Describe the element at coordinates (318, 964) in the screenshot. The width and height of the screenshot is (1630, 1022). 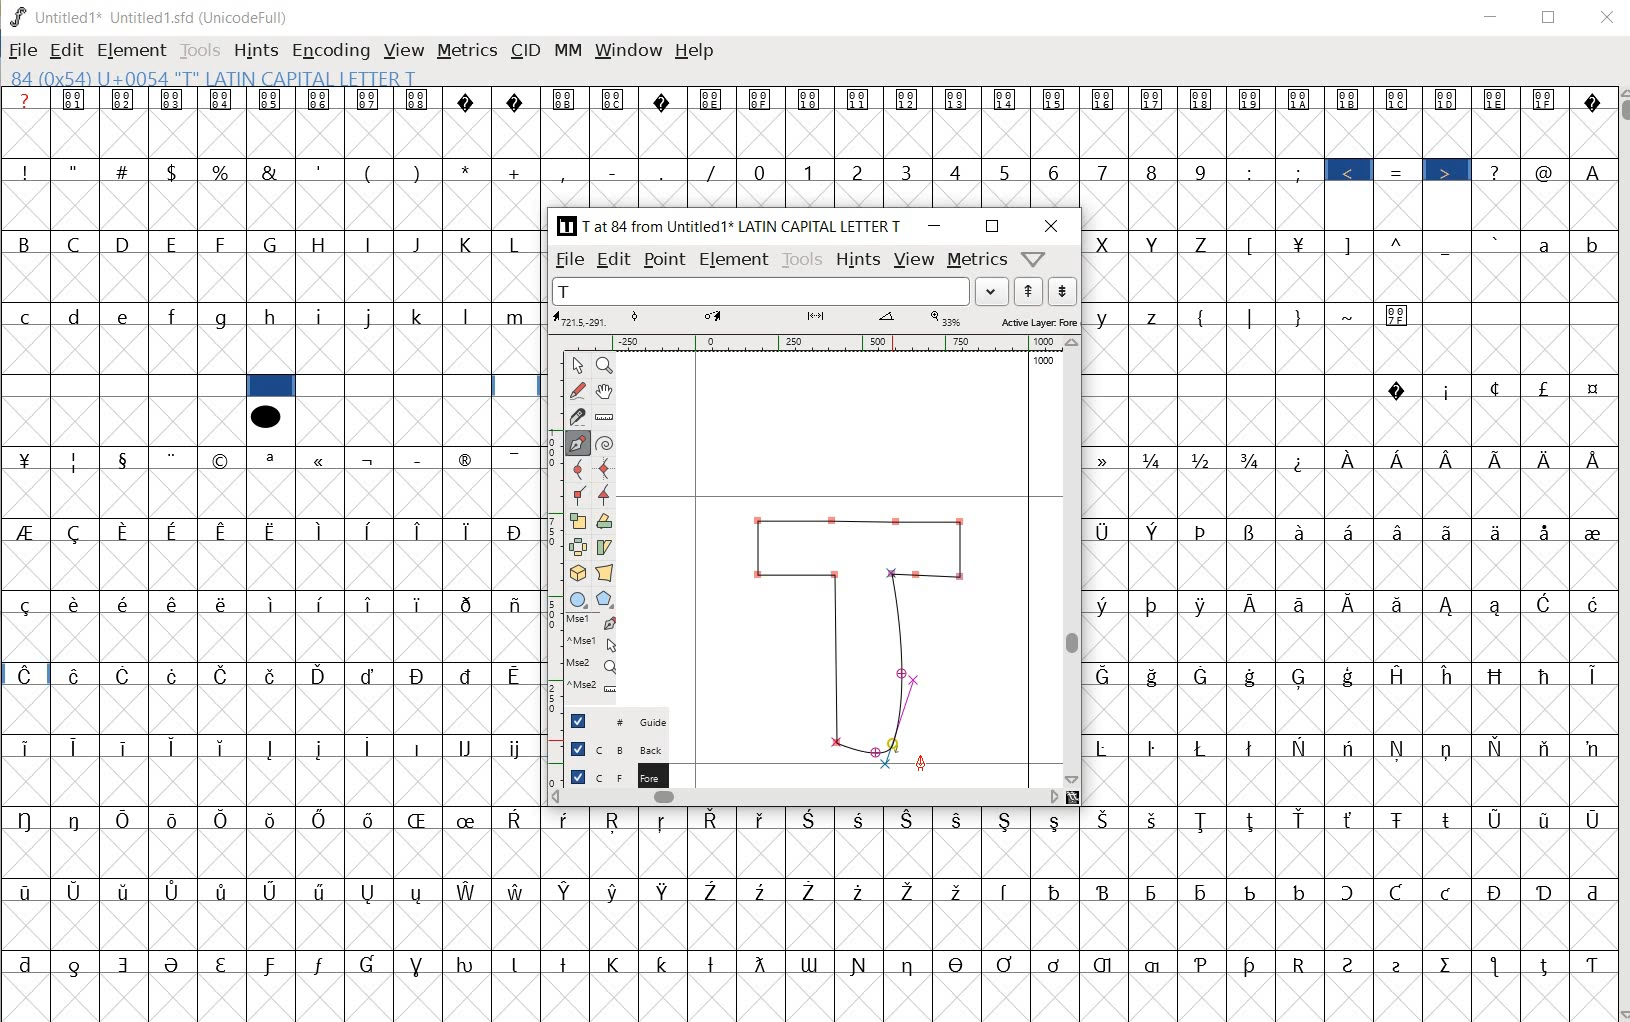
I see `Symbol` at that location.